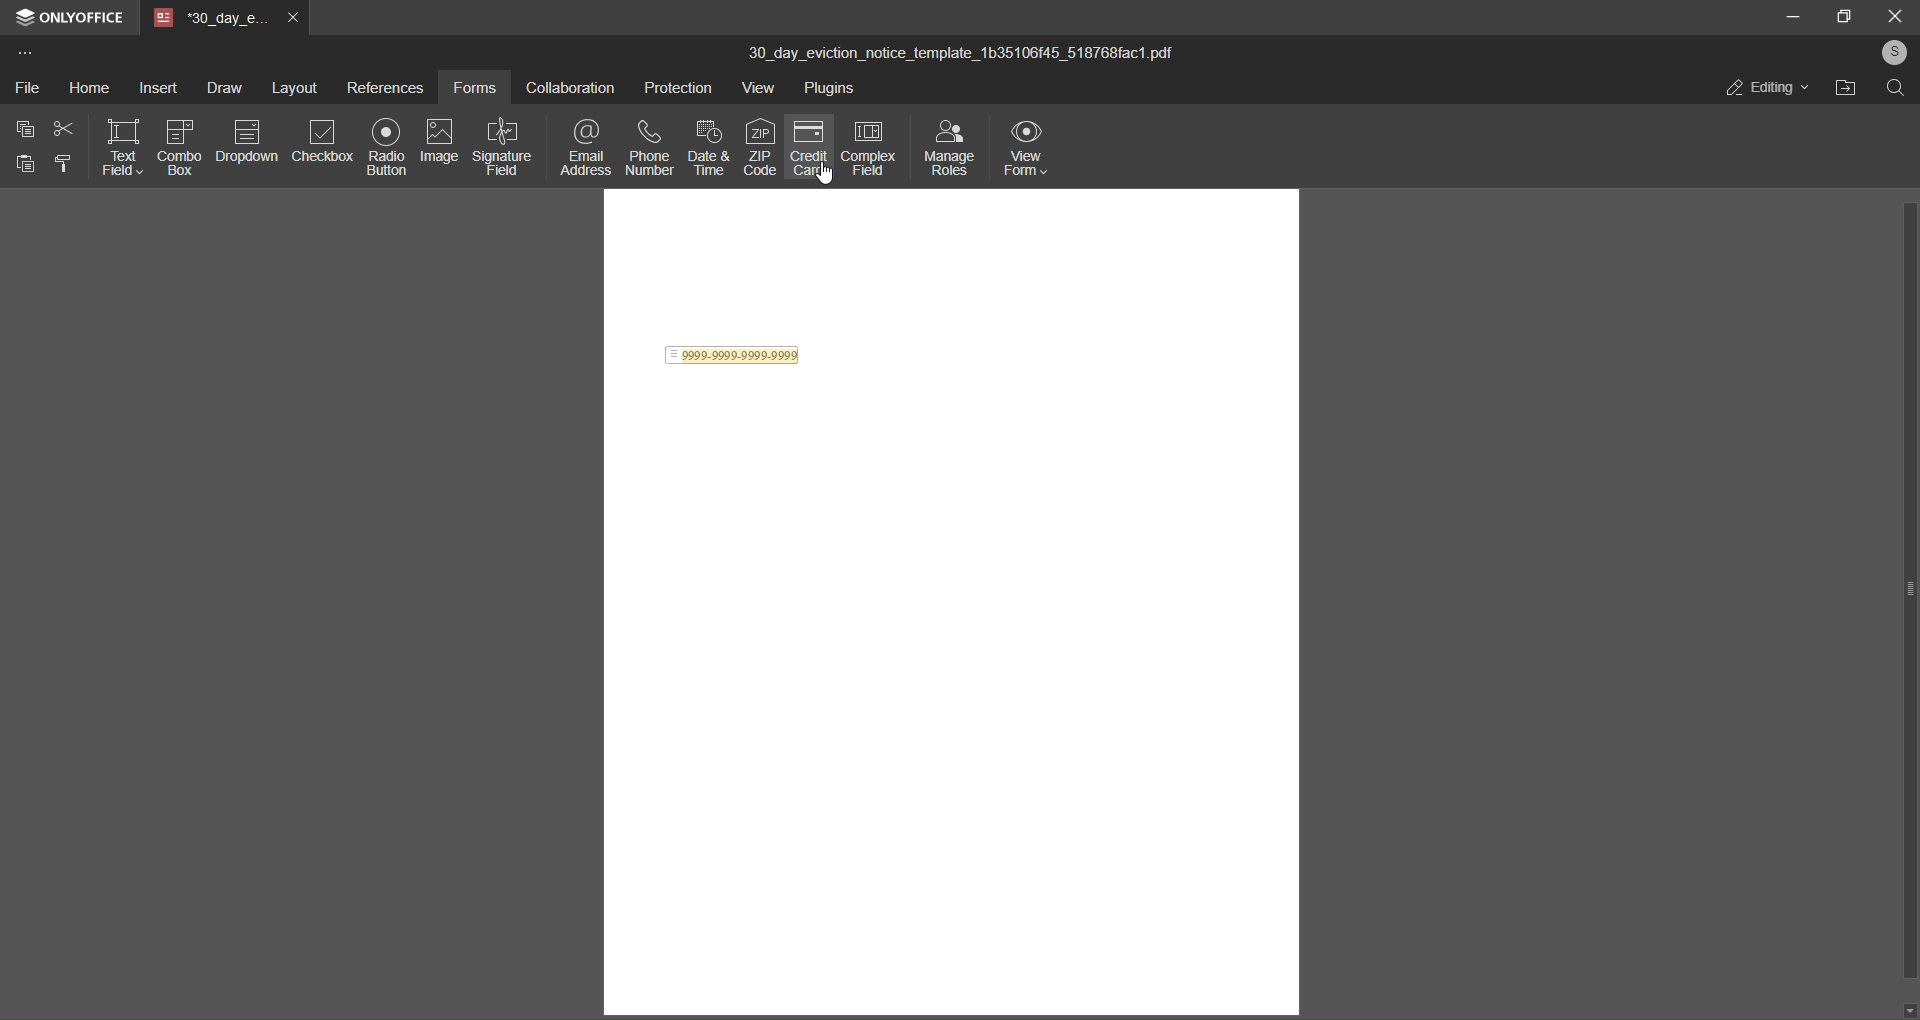  I want to click on up, so click(1907, 114).